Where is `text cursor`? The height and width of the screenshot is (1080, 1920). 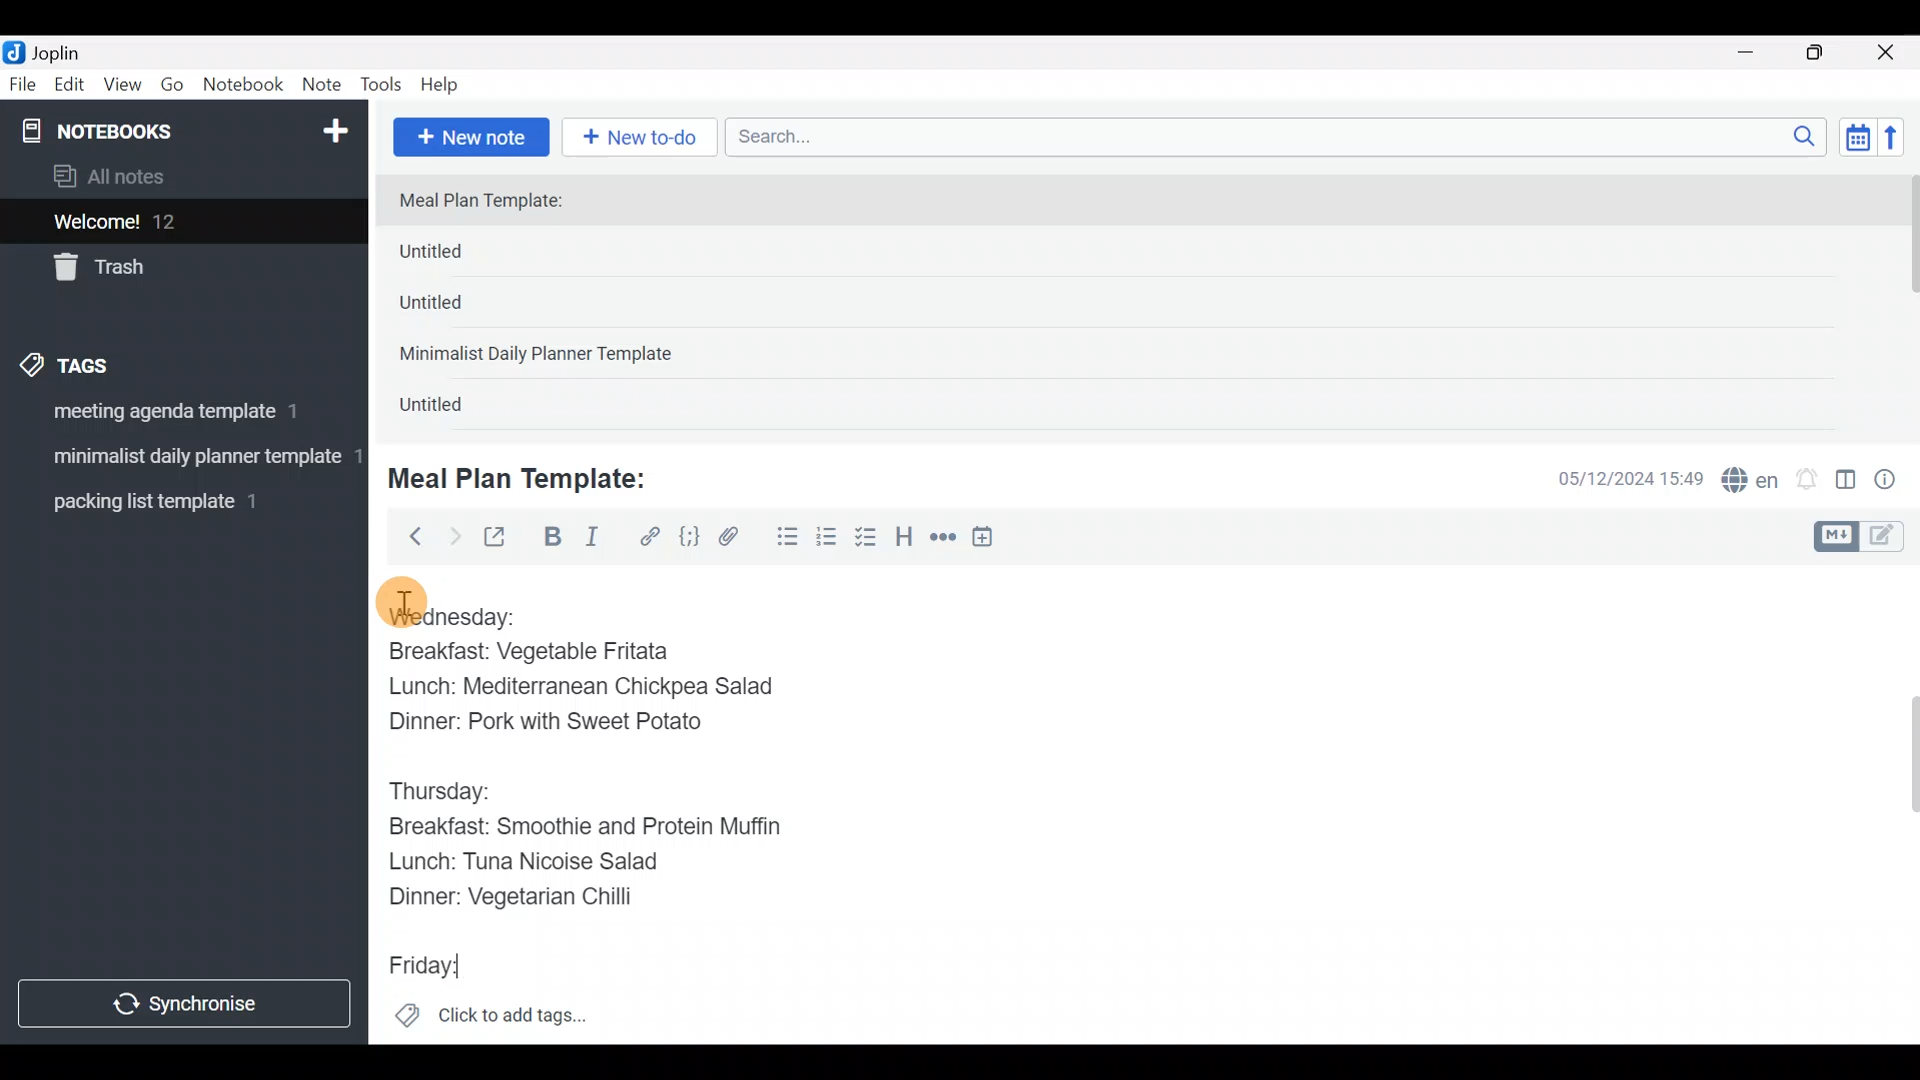
text cursor is located at coordinates (488, 968).